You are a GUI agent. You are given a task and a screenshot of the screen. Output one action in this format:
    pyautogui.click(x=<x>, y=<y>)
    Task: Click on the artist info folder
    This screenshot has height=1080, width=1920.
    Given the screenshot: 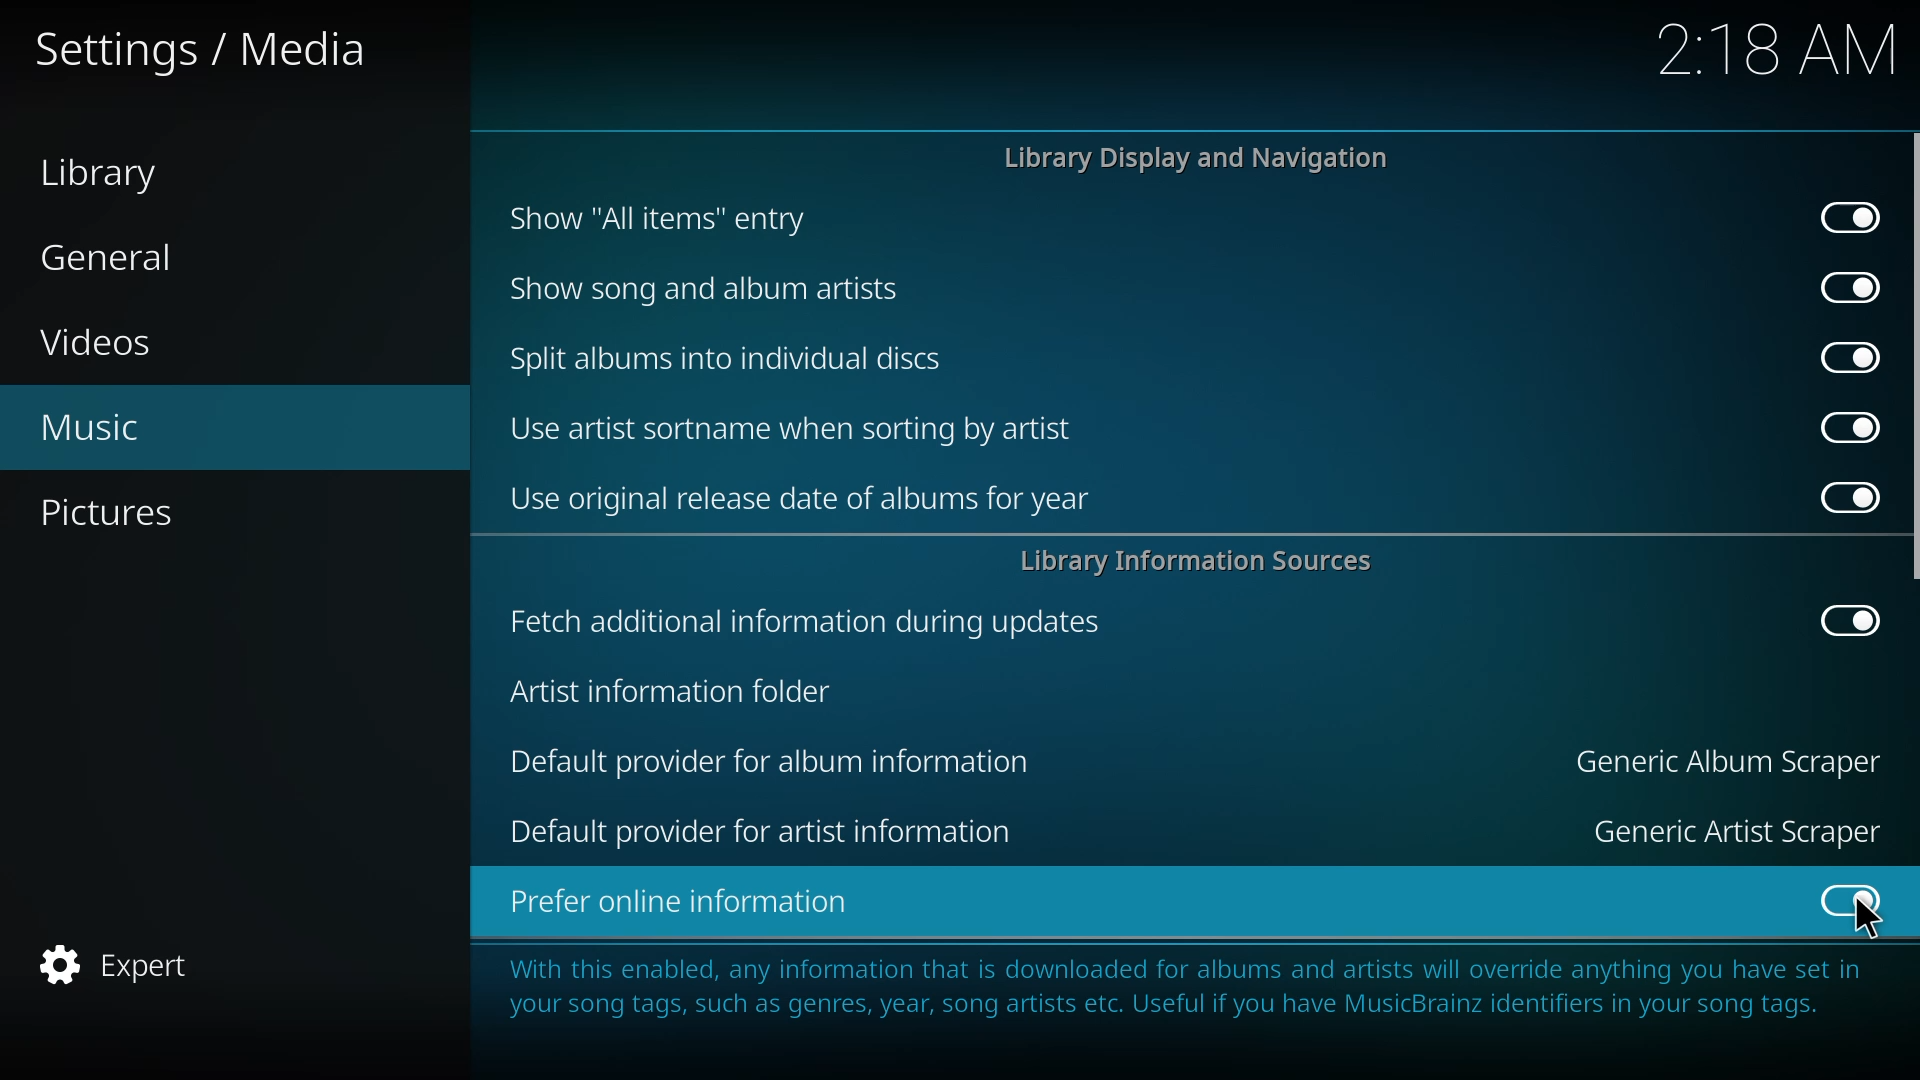 What is the action you would take?
    pyautogui.click(x=681, y=690)
    